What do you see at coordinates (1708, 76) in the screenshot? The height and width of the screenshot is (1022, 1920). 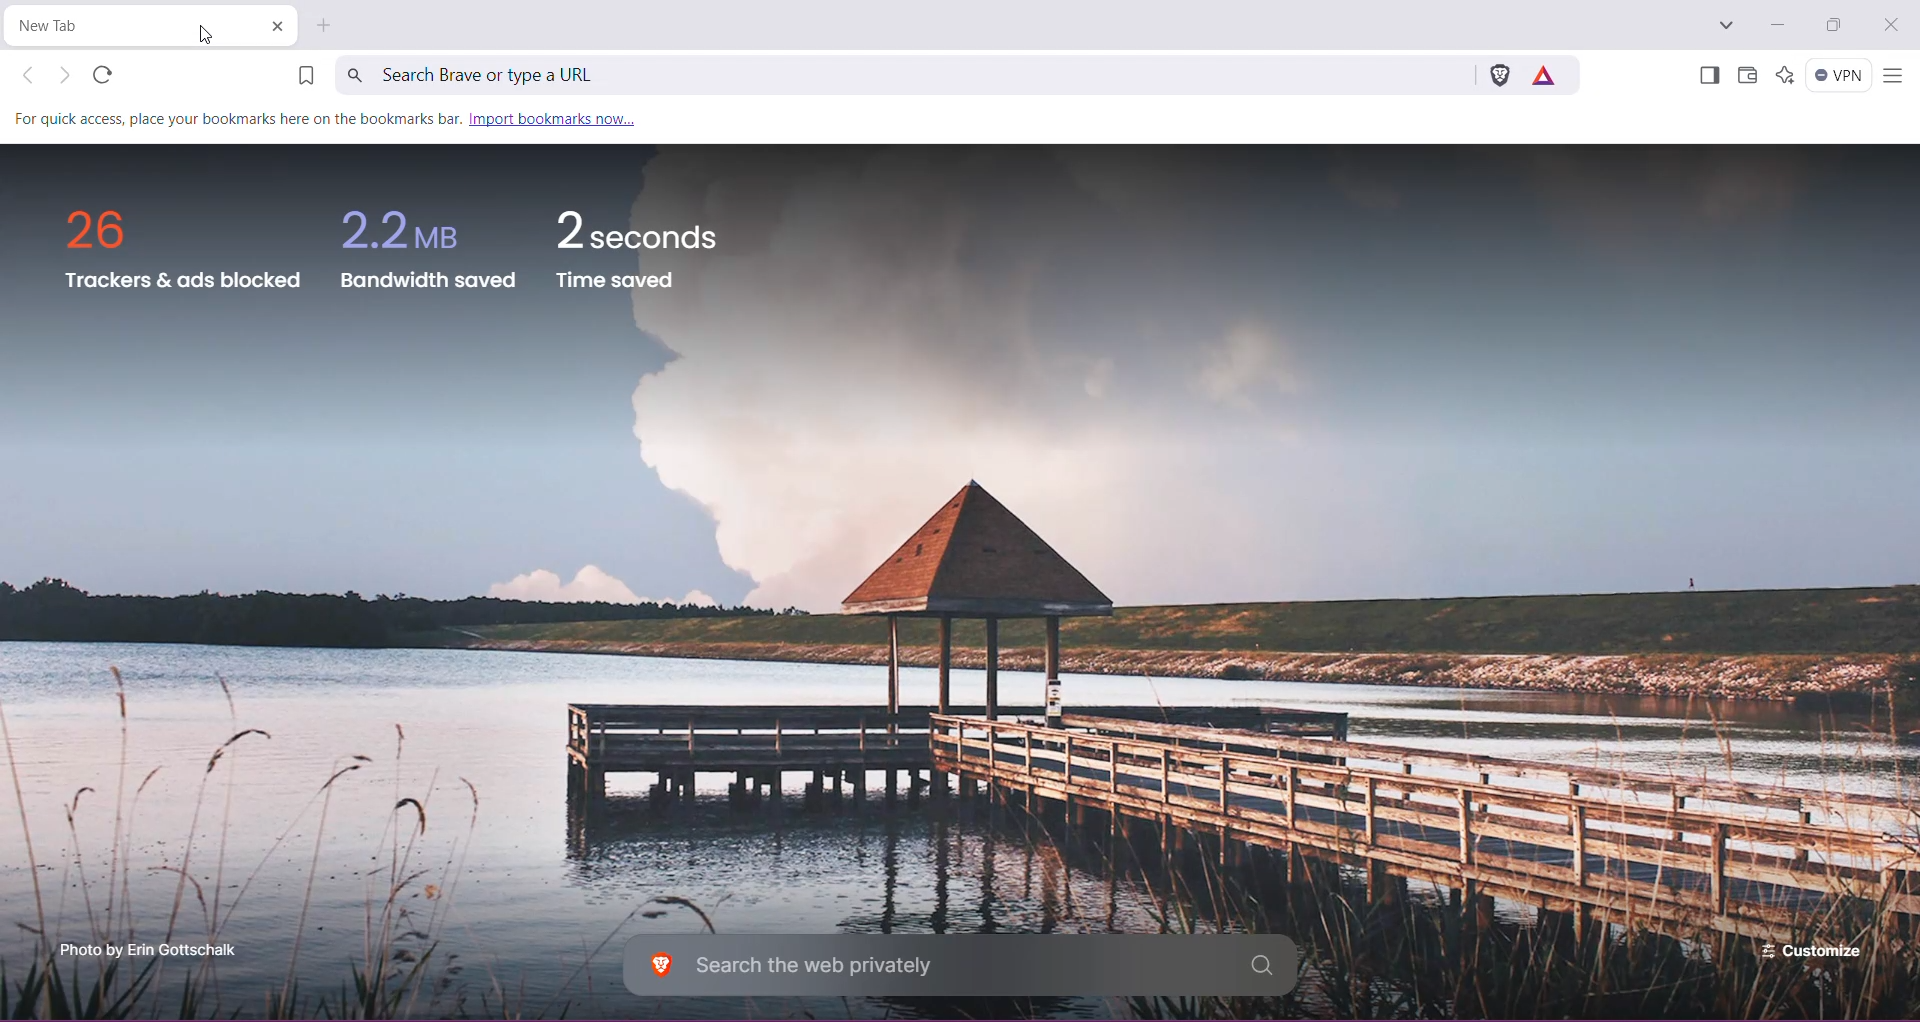 I see `Show Sidebar` at bounding box center [1708, 76].